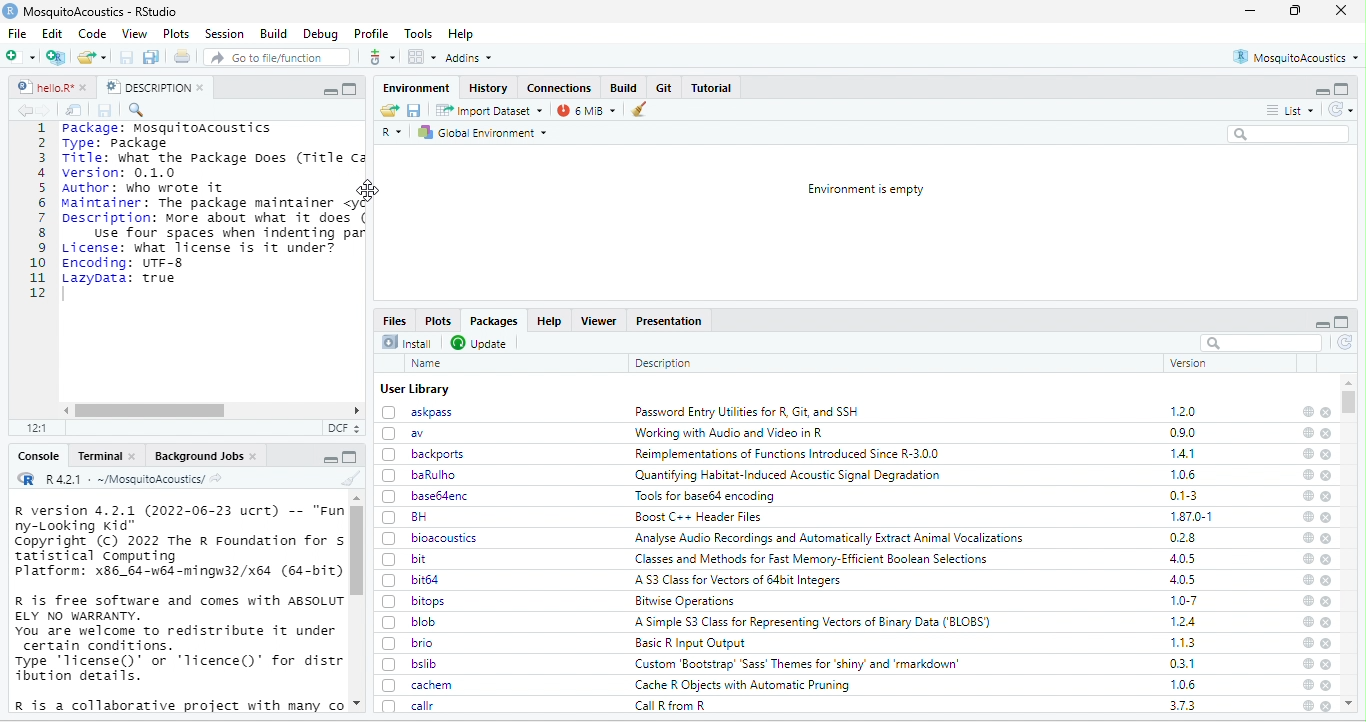  What do you see at coordinates (710, 496) in the screenshot?
I see `Tools for base64 encoding` at bounding box center [710, 496].